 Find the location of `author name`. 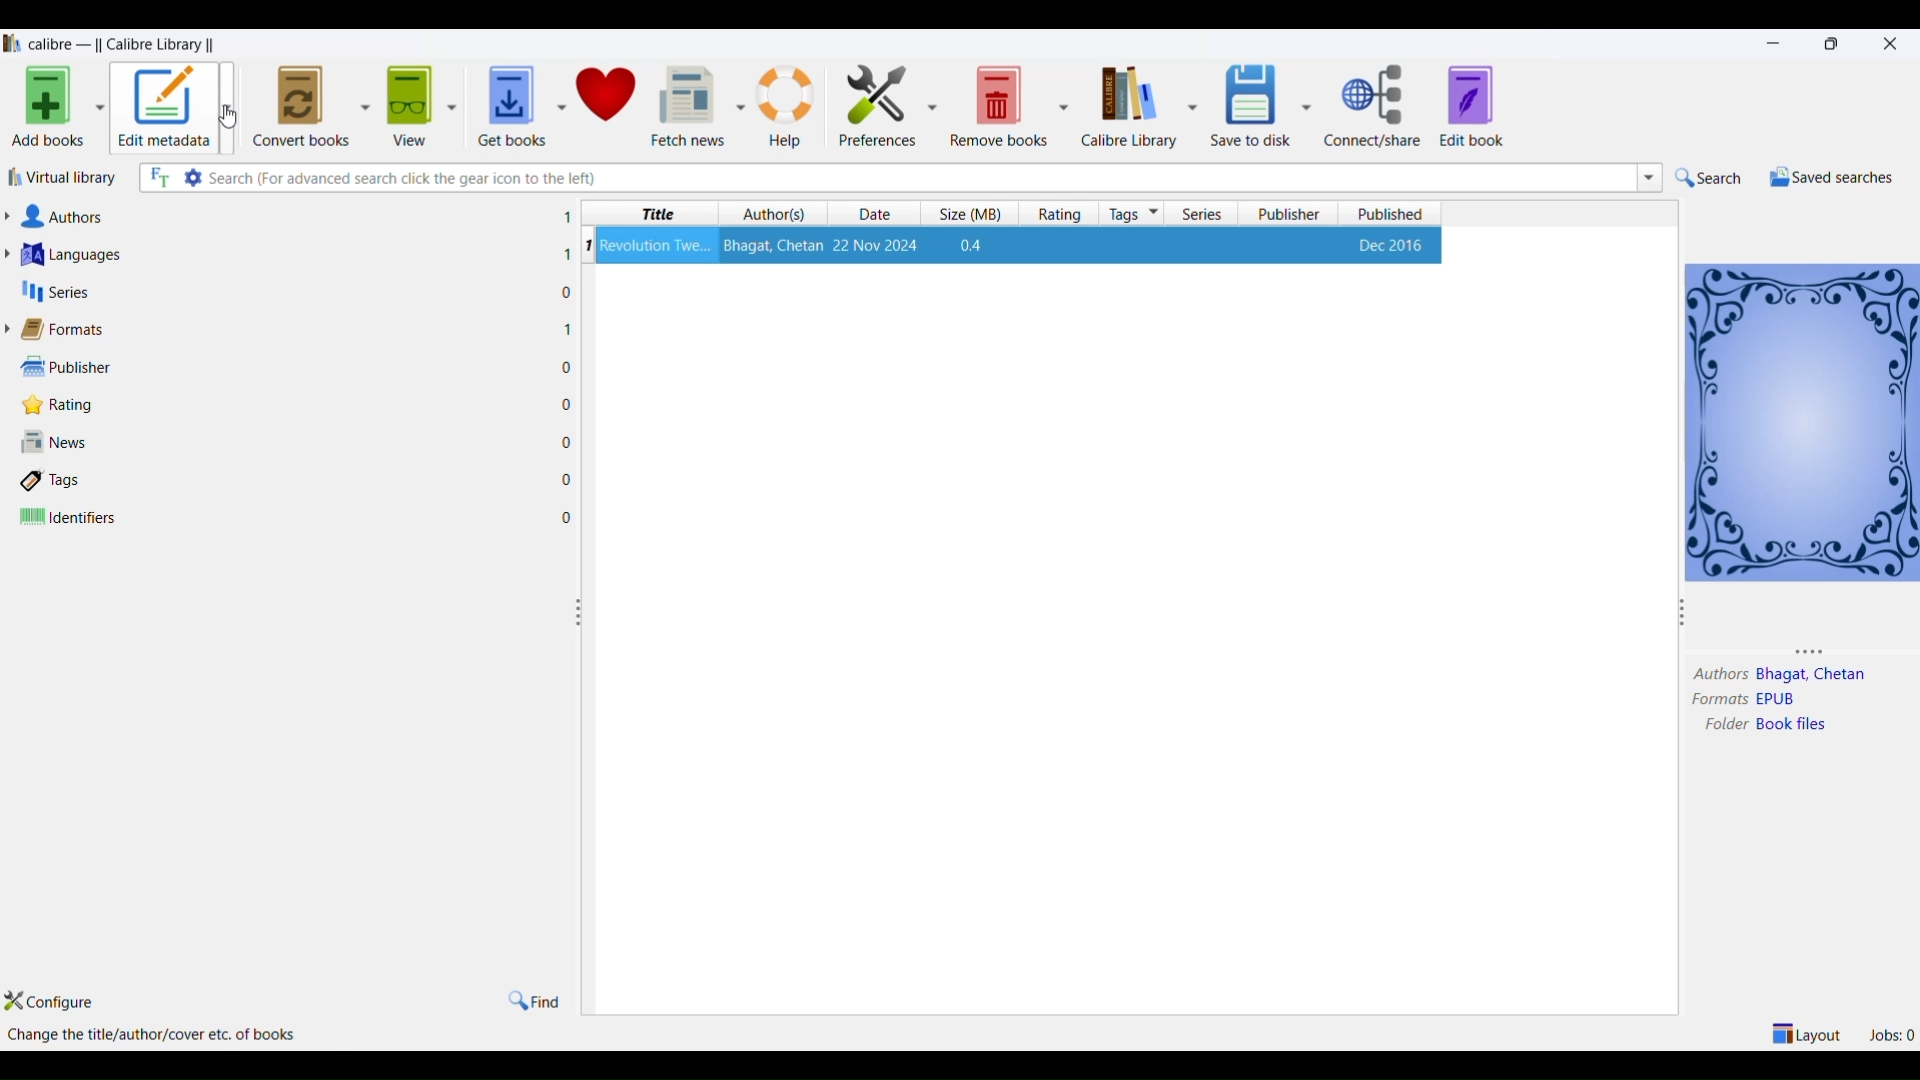

author name is located at coordinates (1814, 676).